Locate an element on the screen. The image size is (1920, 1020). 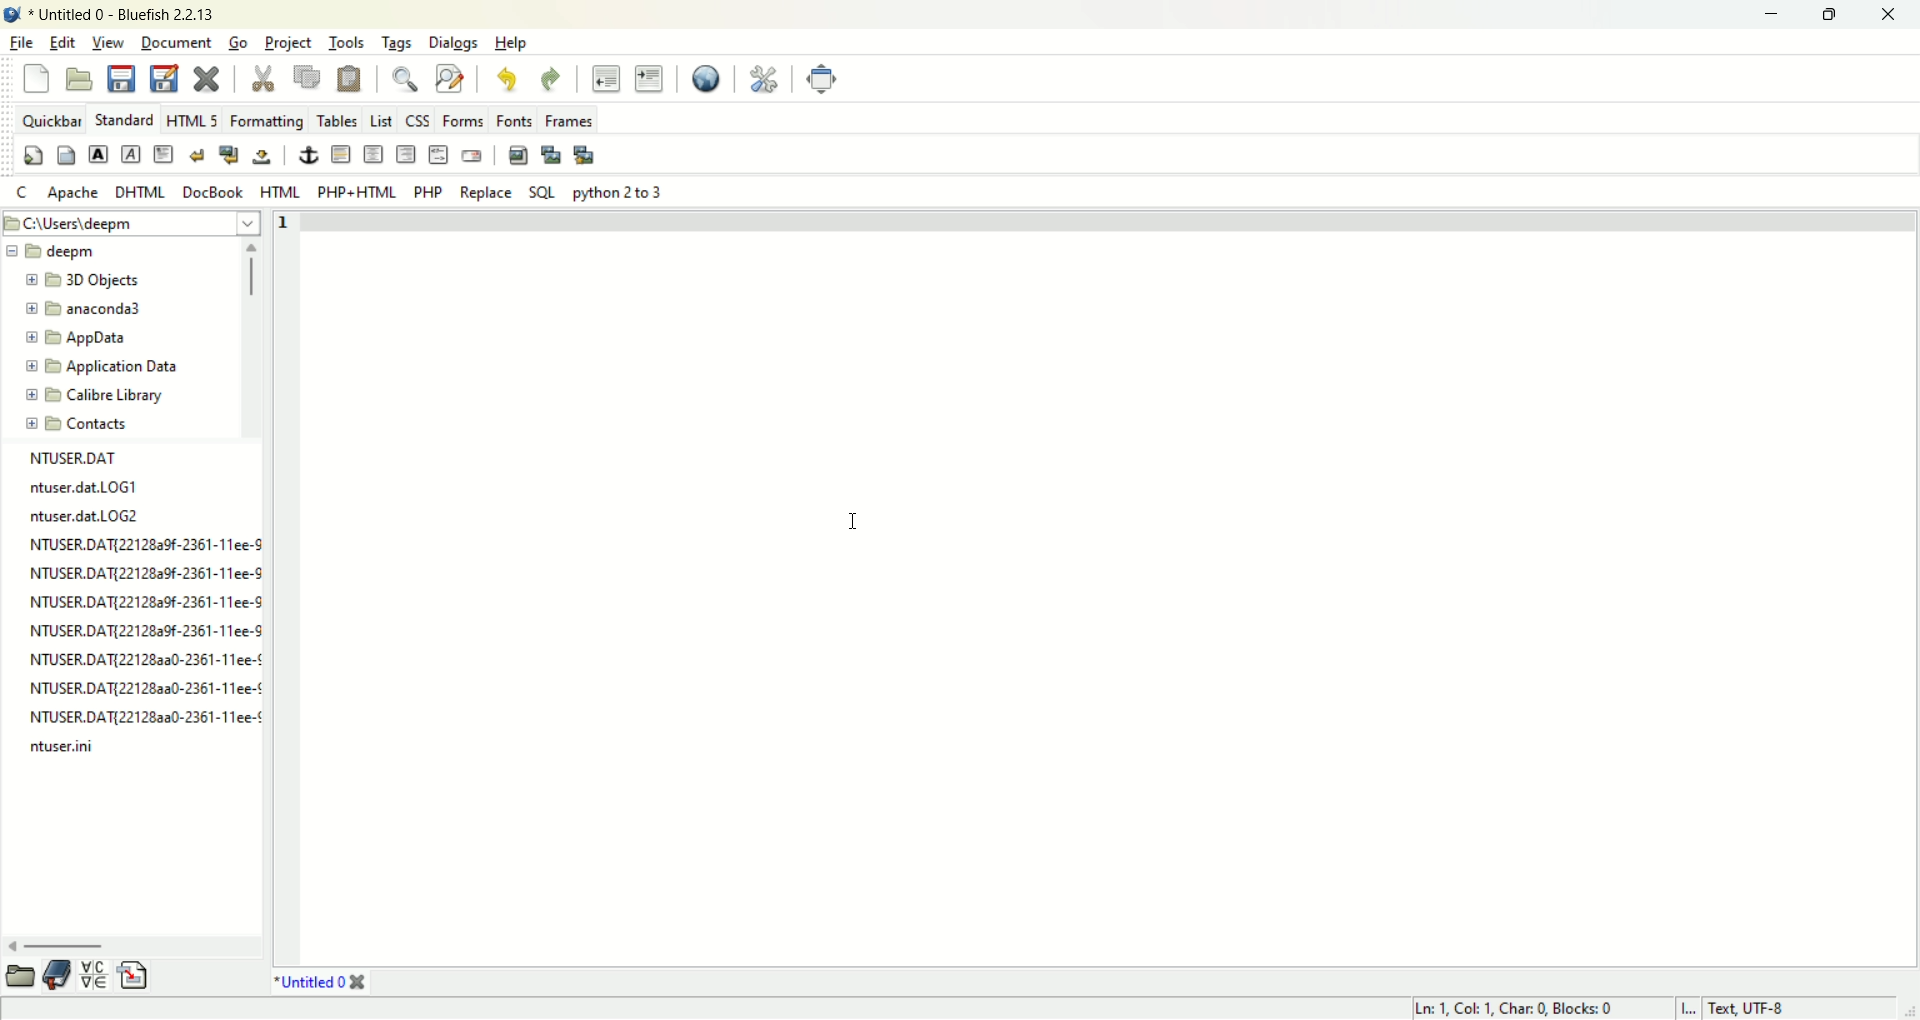
edit is located at coordinates (62, 43).